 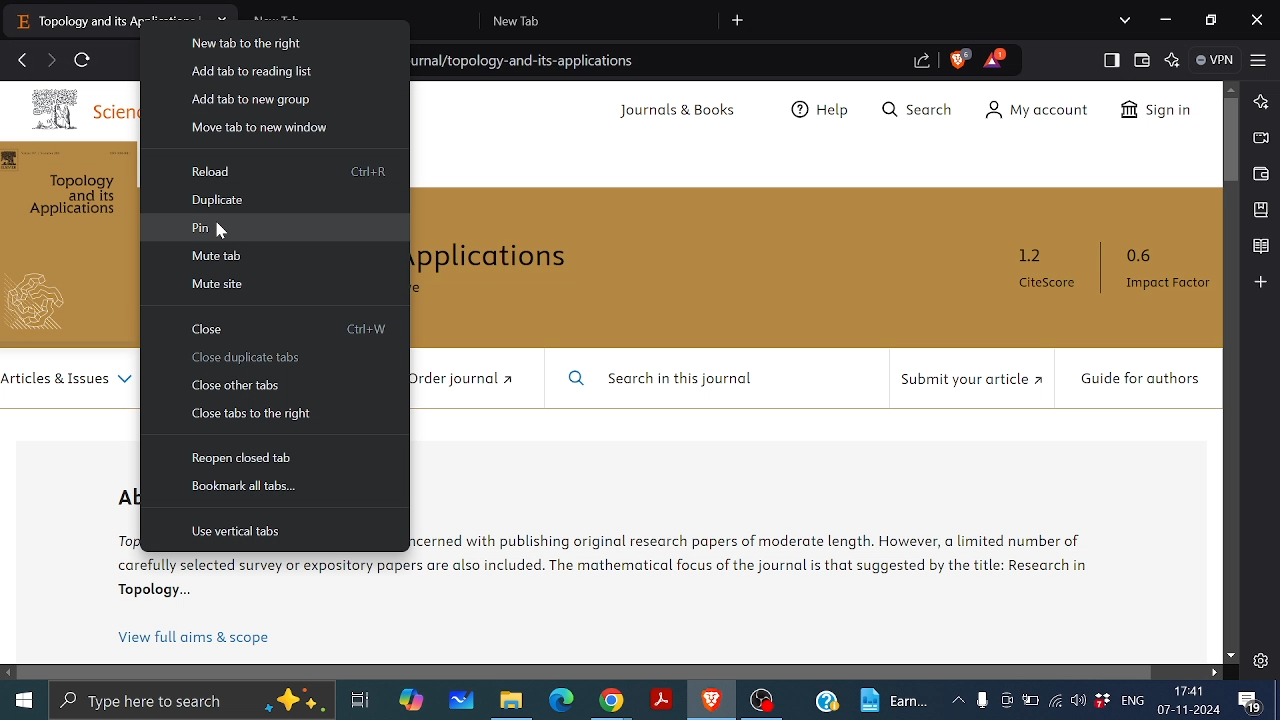 I want to click on New tab to right, so click(x=257, y=41).